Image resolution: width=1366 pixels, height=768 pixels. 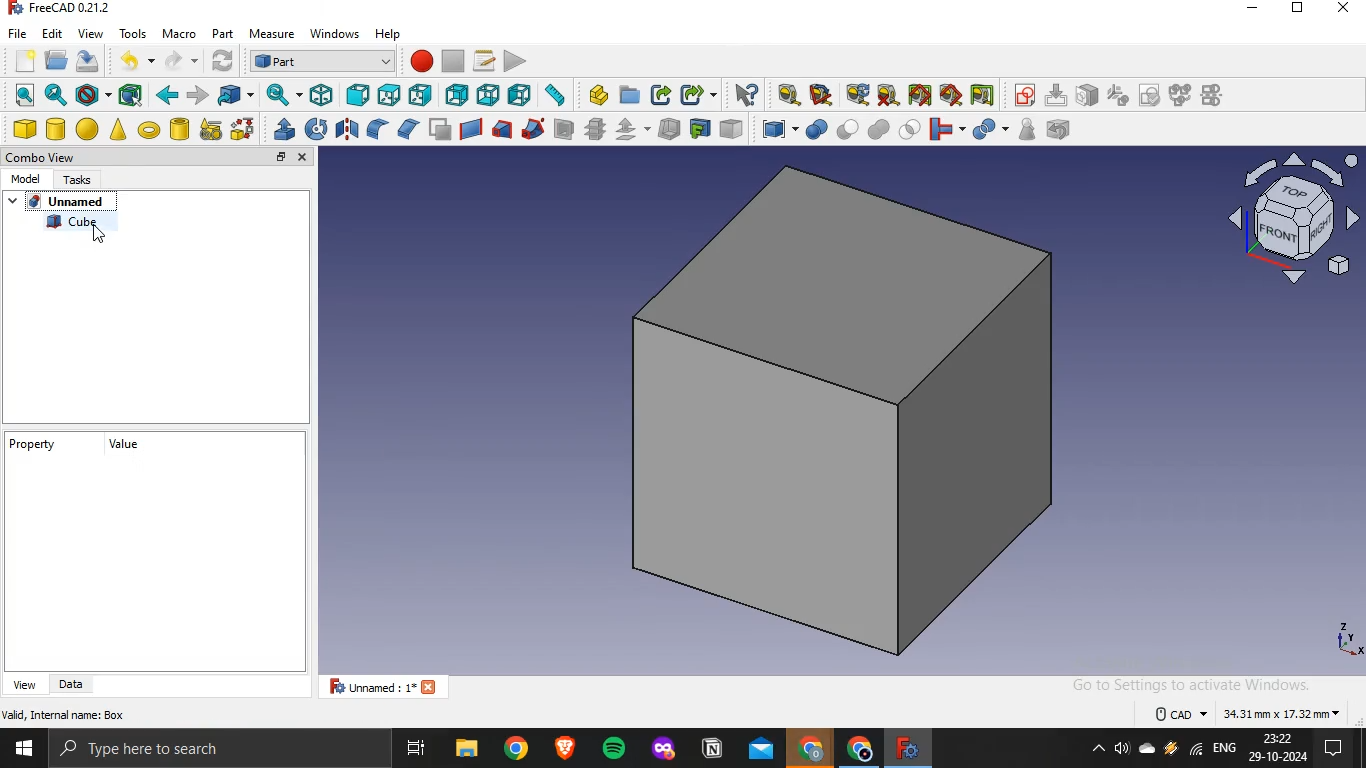 What do you see at coordinates (236, 94) in the screenshot?
I see `go to linked object` at bounding box center [236, 94].